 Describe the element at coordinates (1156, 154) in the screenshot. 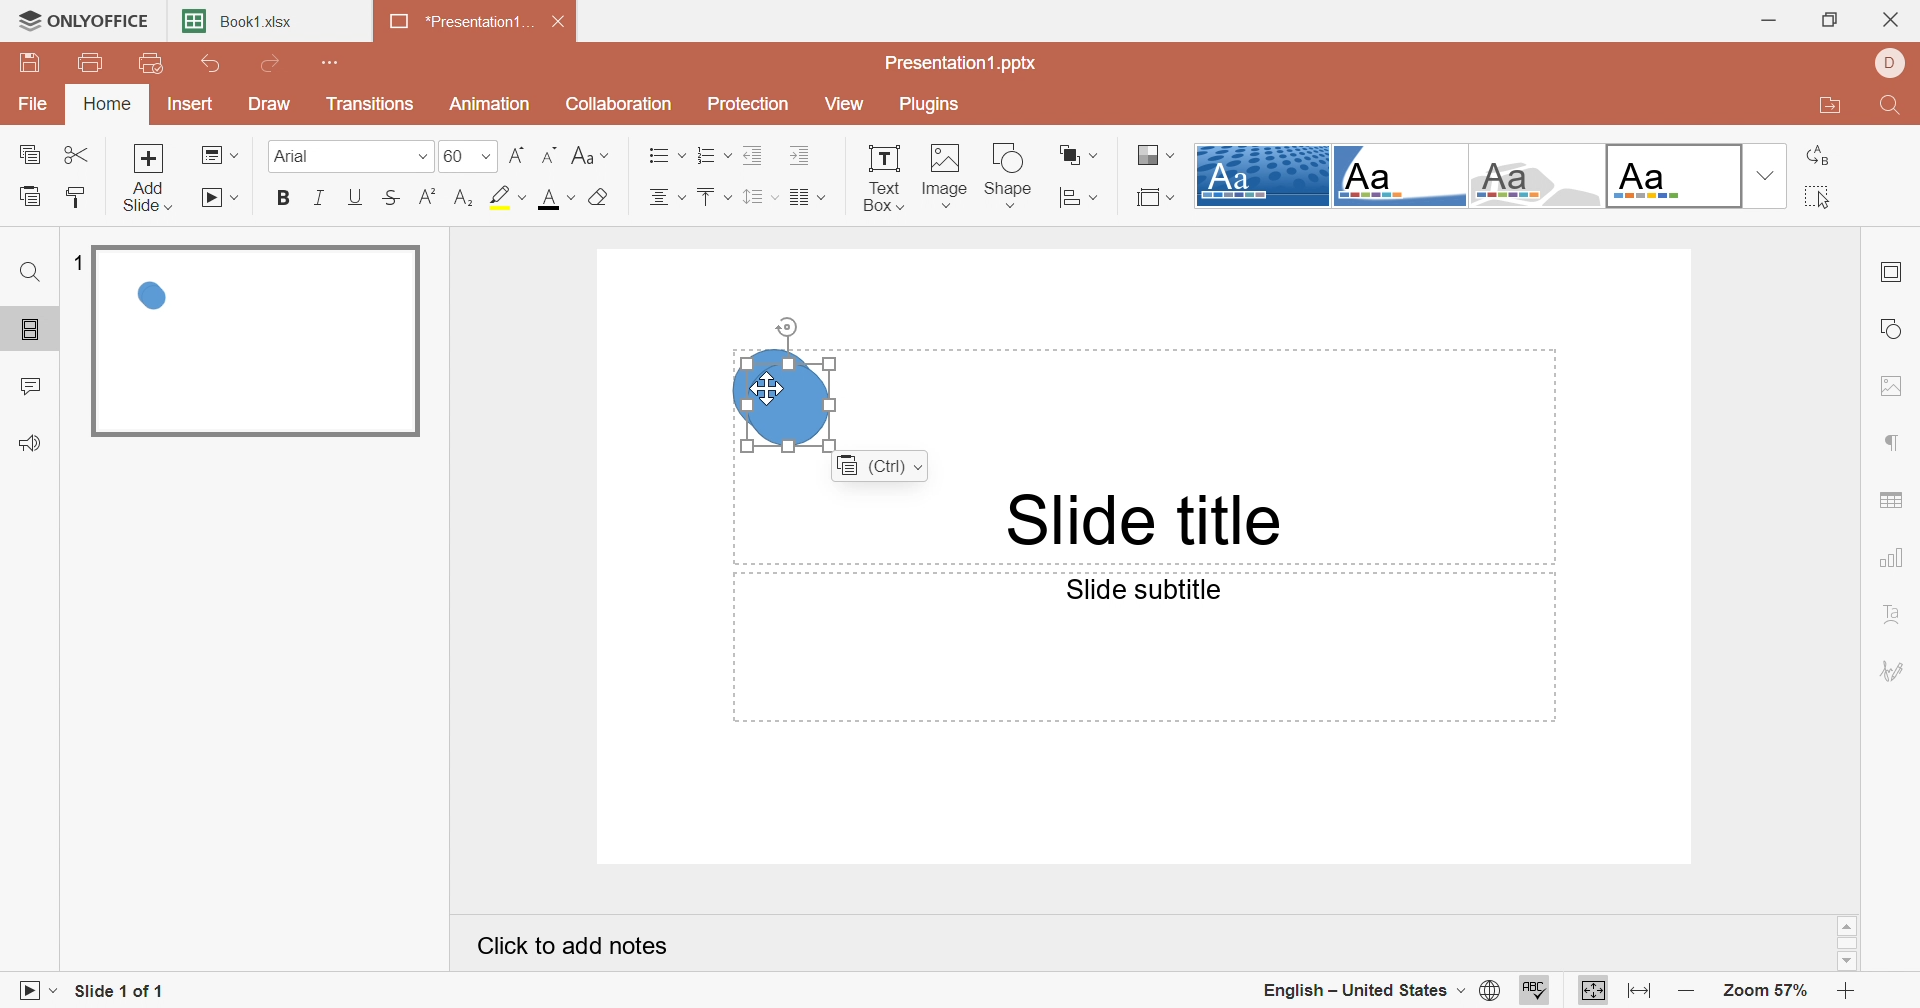

I see `Change color theme` at that location.